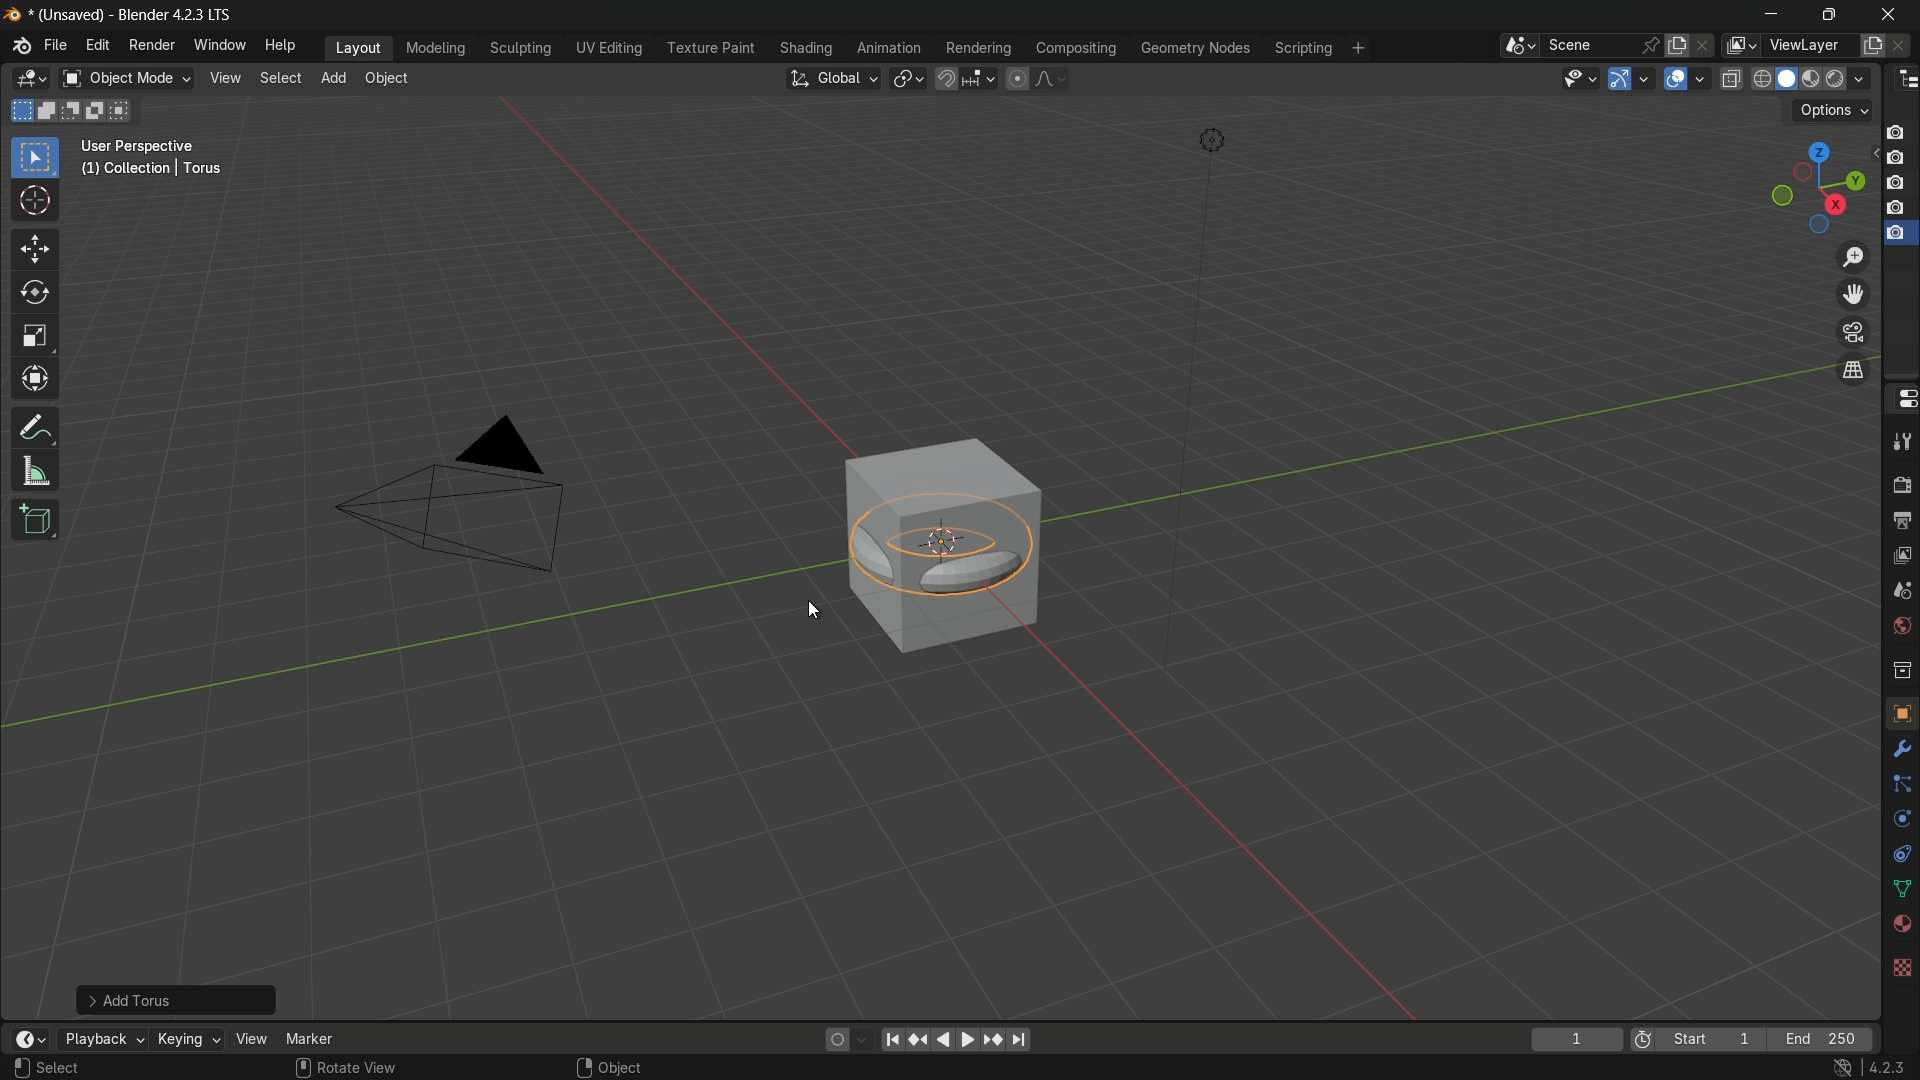  What do you see at coordinates (128, 16) in the screenshot?
I see `(Unsaved) - Blender 4.2.3 LTS` at bounding box center [128, 16].